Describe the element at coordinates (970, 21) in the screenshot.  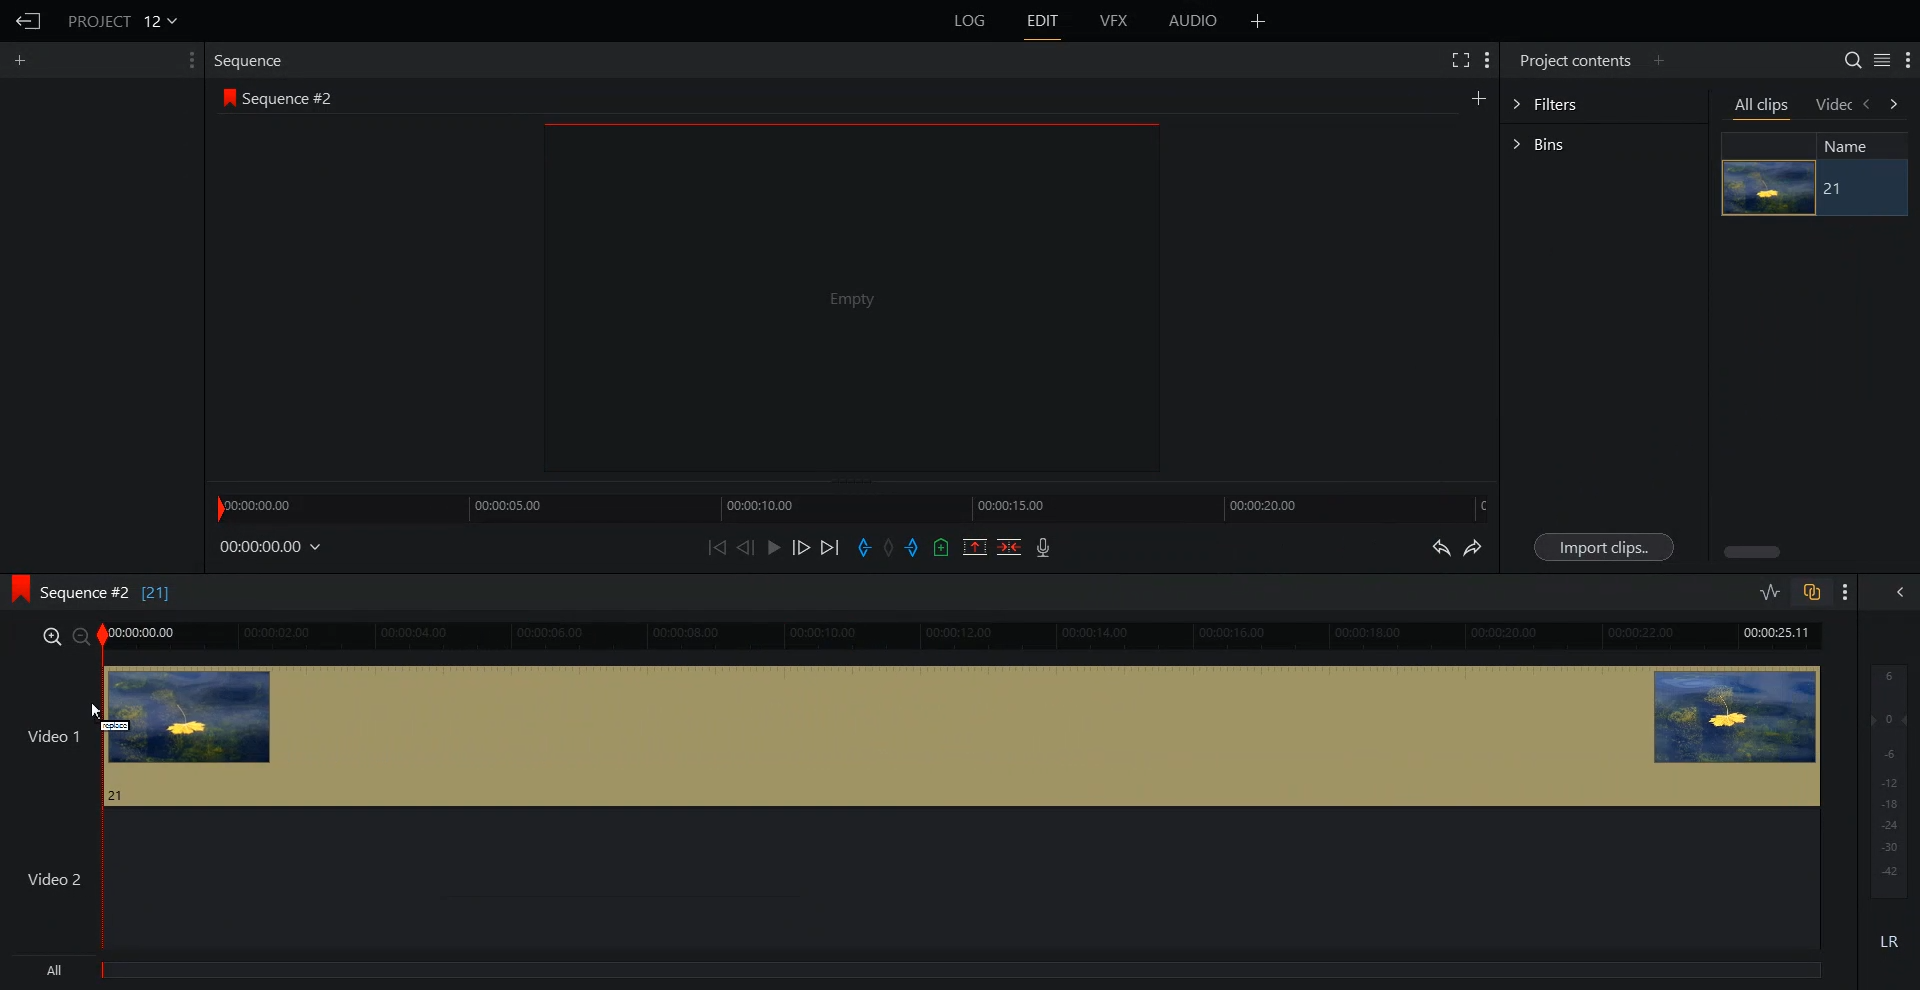
I see `Log` at that location.